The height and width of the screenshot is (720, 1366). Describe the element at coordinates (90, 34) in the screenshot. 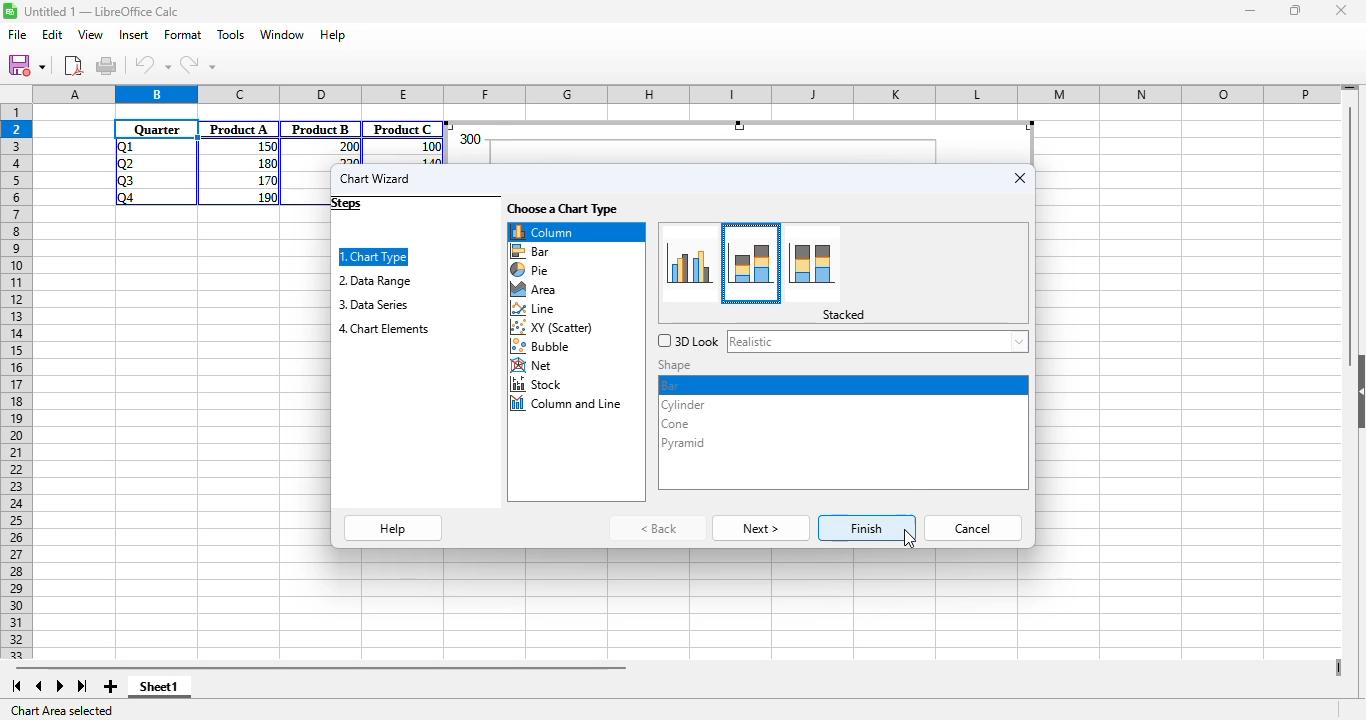

I see `view` at that location.